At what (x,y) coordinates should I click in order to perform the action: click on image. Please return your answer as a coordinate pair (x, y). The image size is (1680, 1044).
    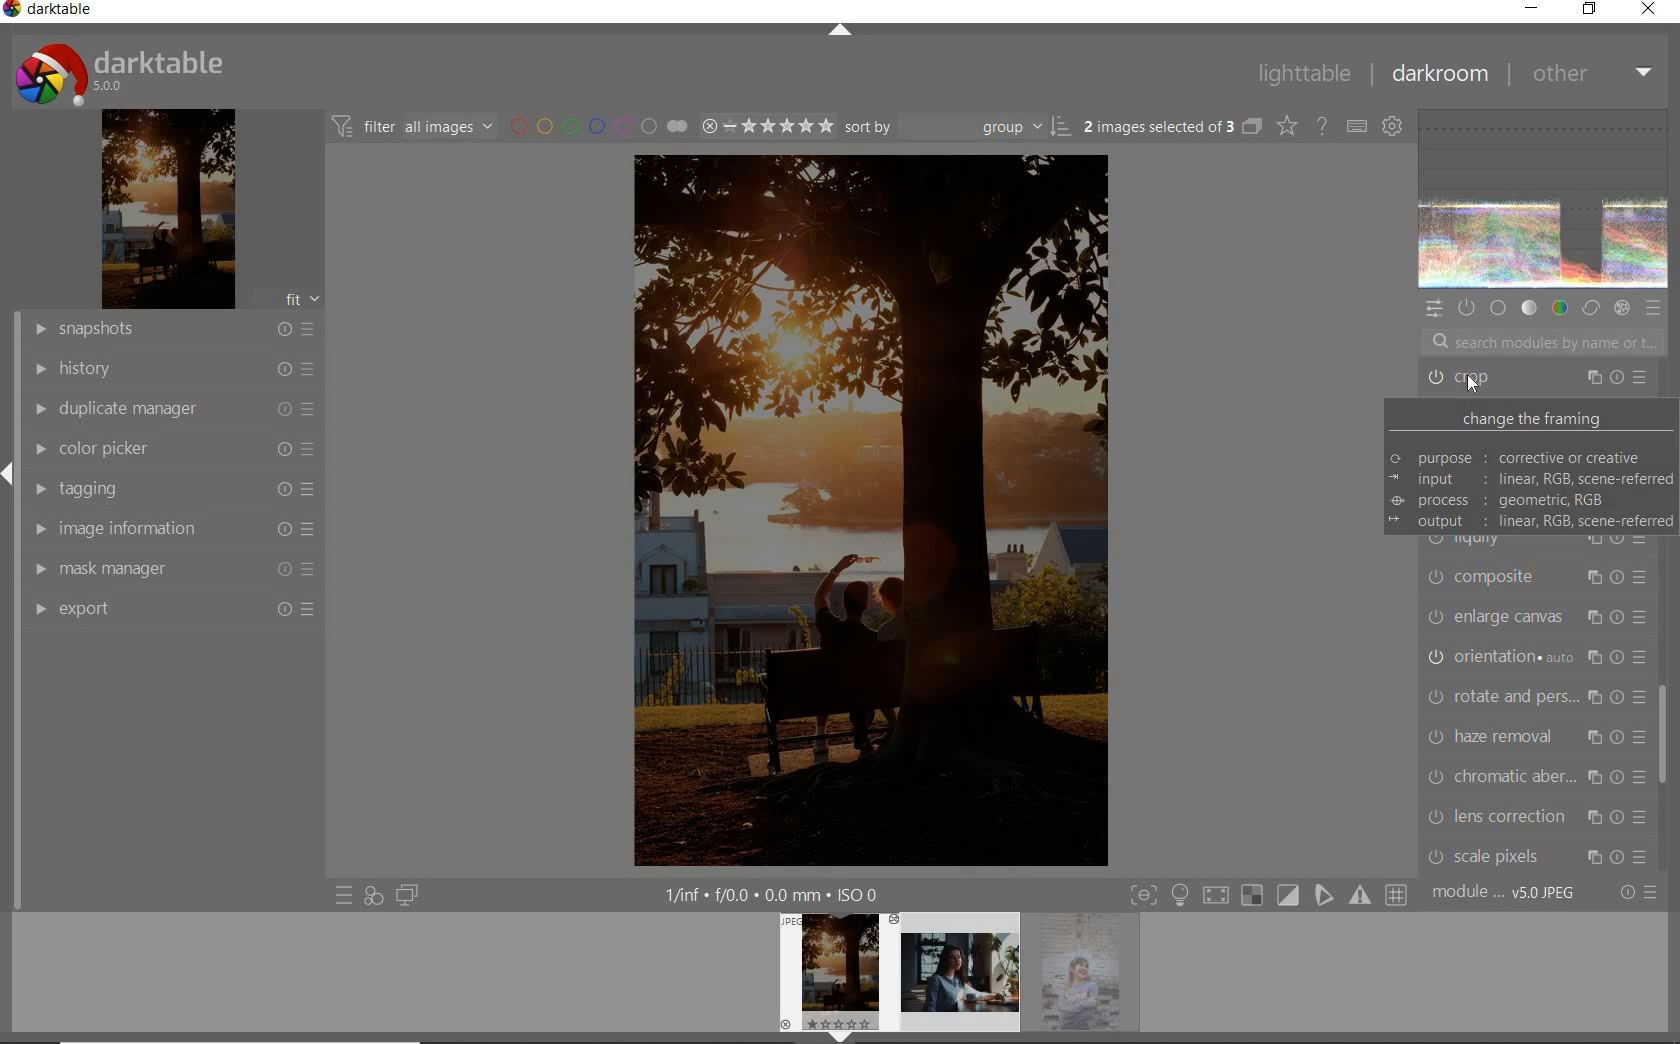
    Looking at the image, I should click on (166, 211).